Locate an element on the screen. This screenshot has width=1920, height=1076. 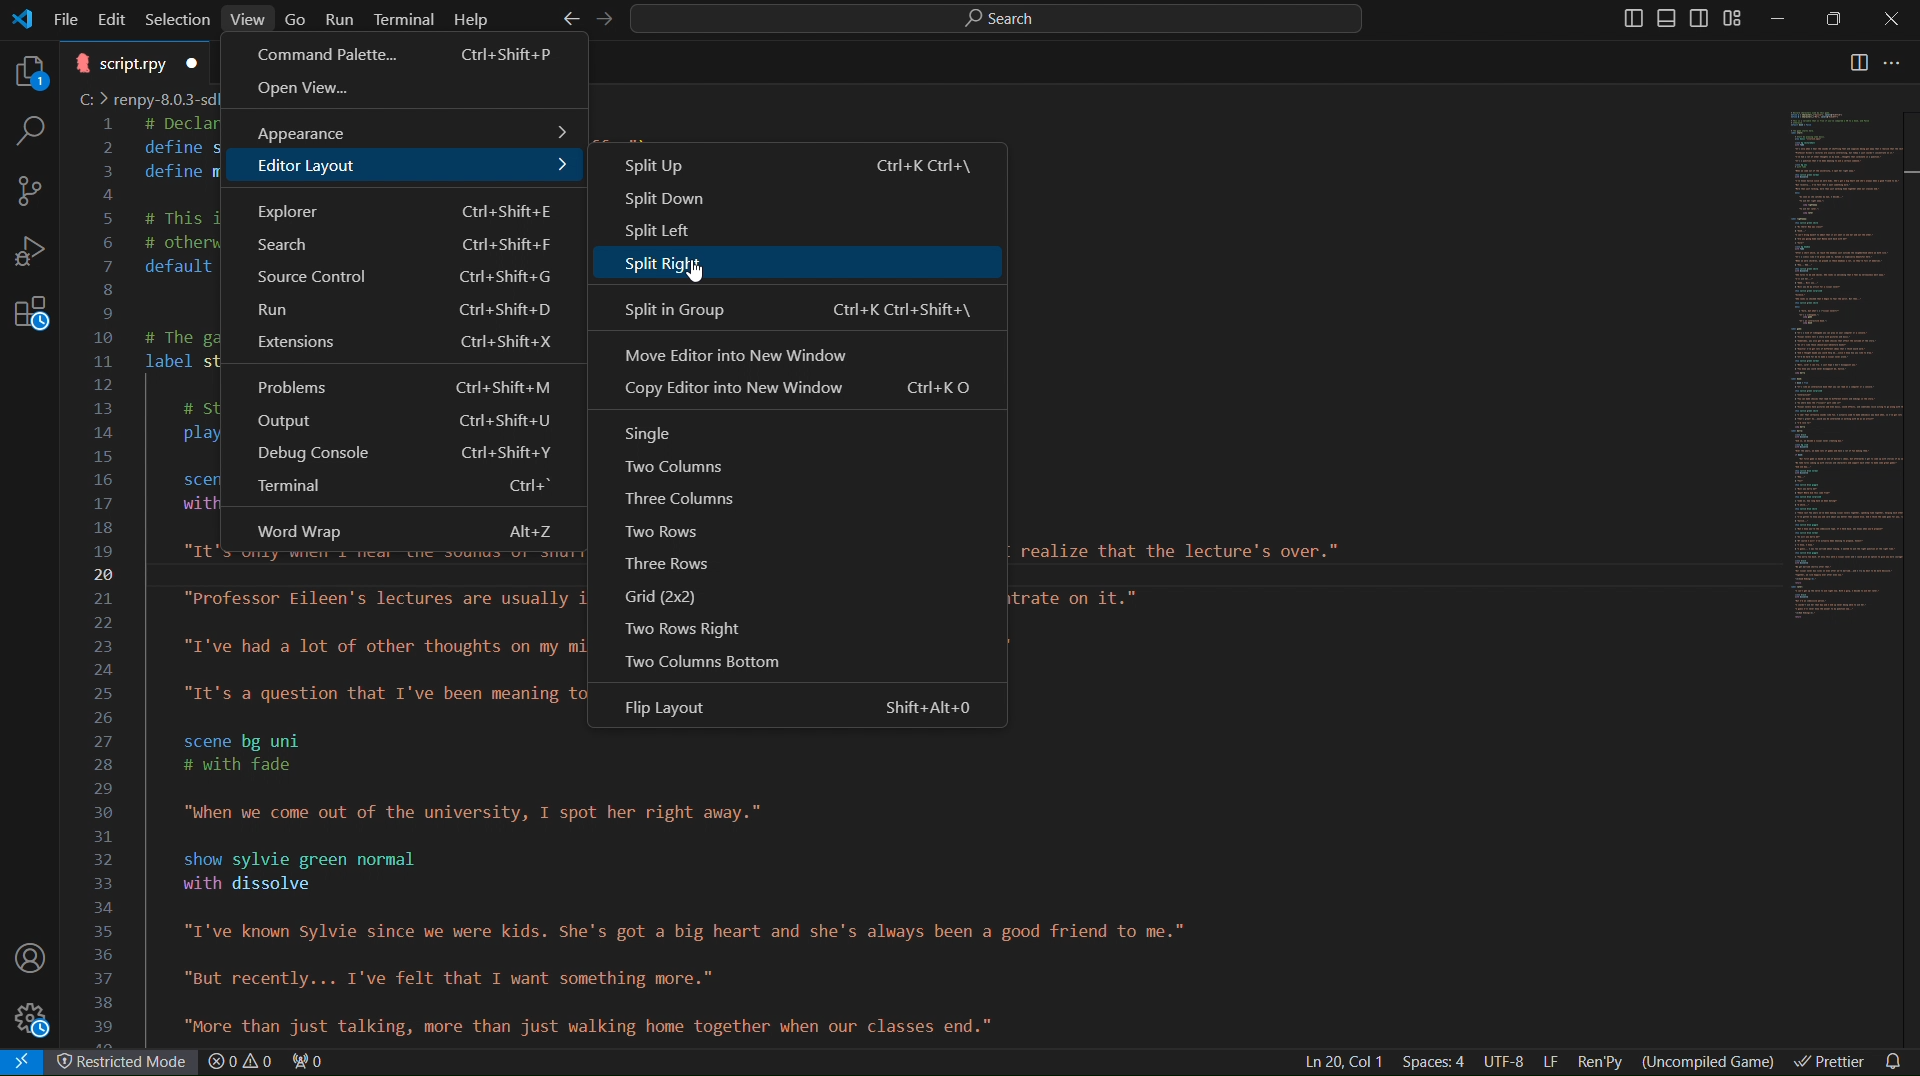
Explorer is located at coordinates (25, 68).